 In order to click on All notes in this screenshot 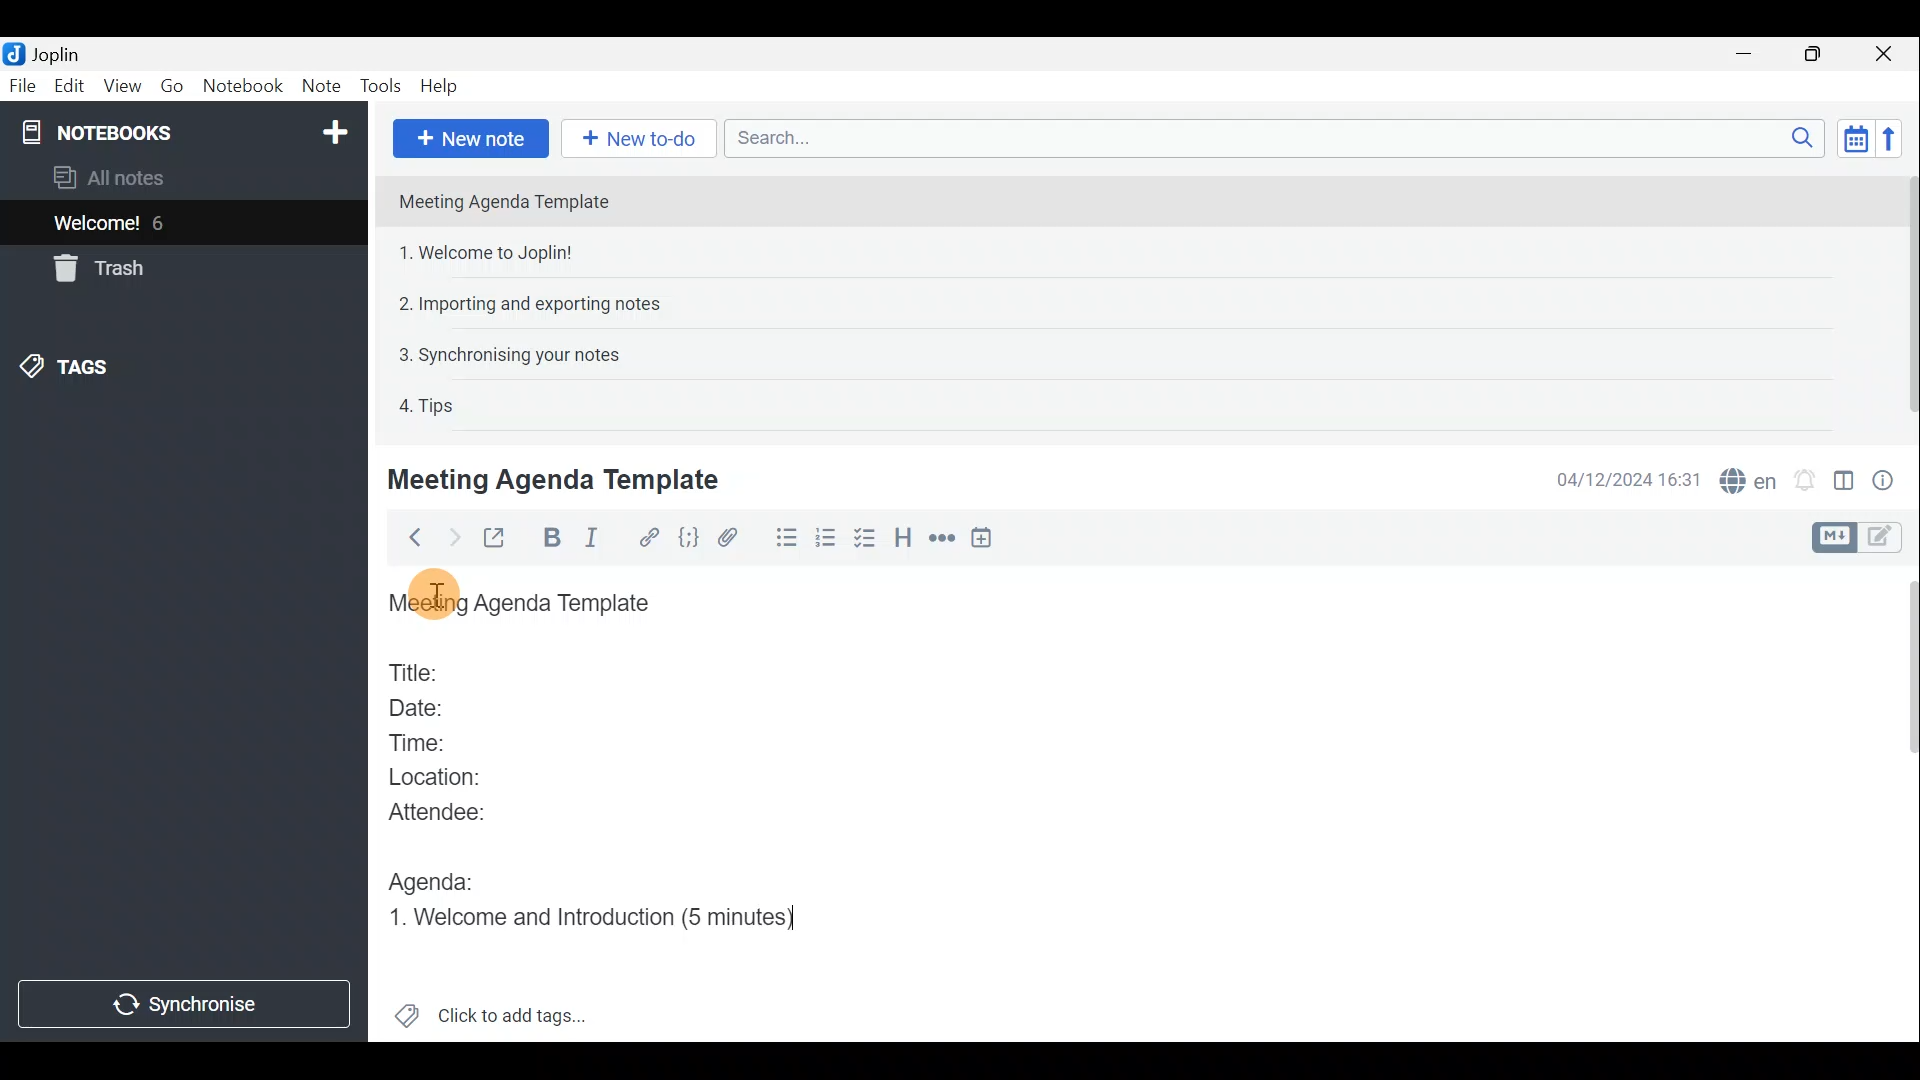, I will do `click(142, 177)`.